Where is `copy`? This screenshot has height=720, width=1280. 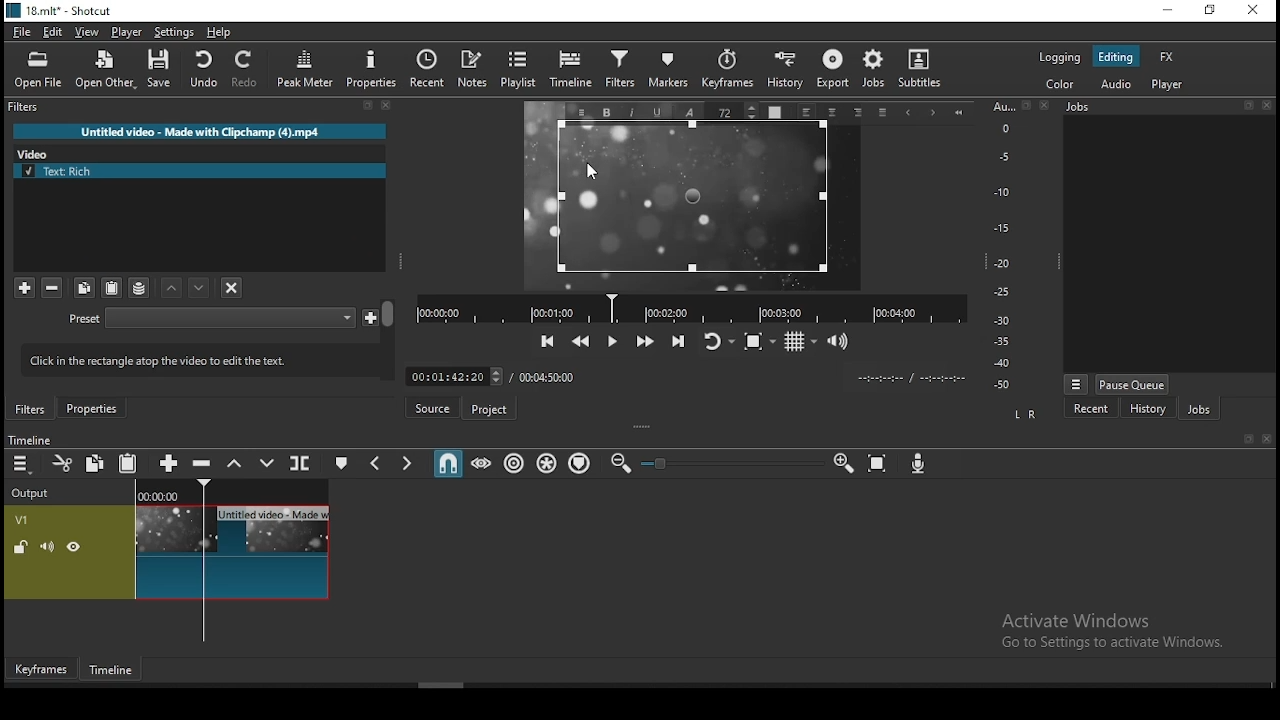
copy is located at coordinates (95, 462).